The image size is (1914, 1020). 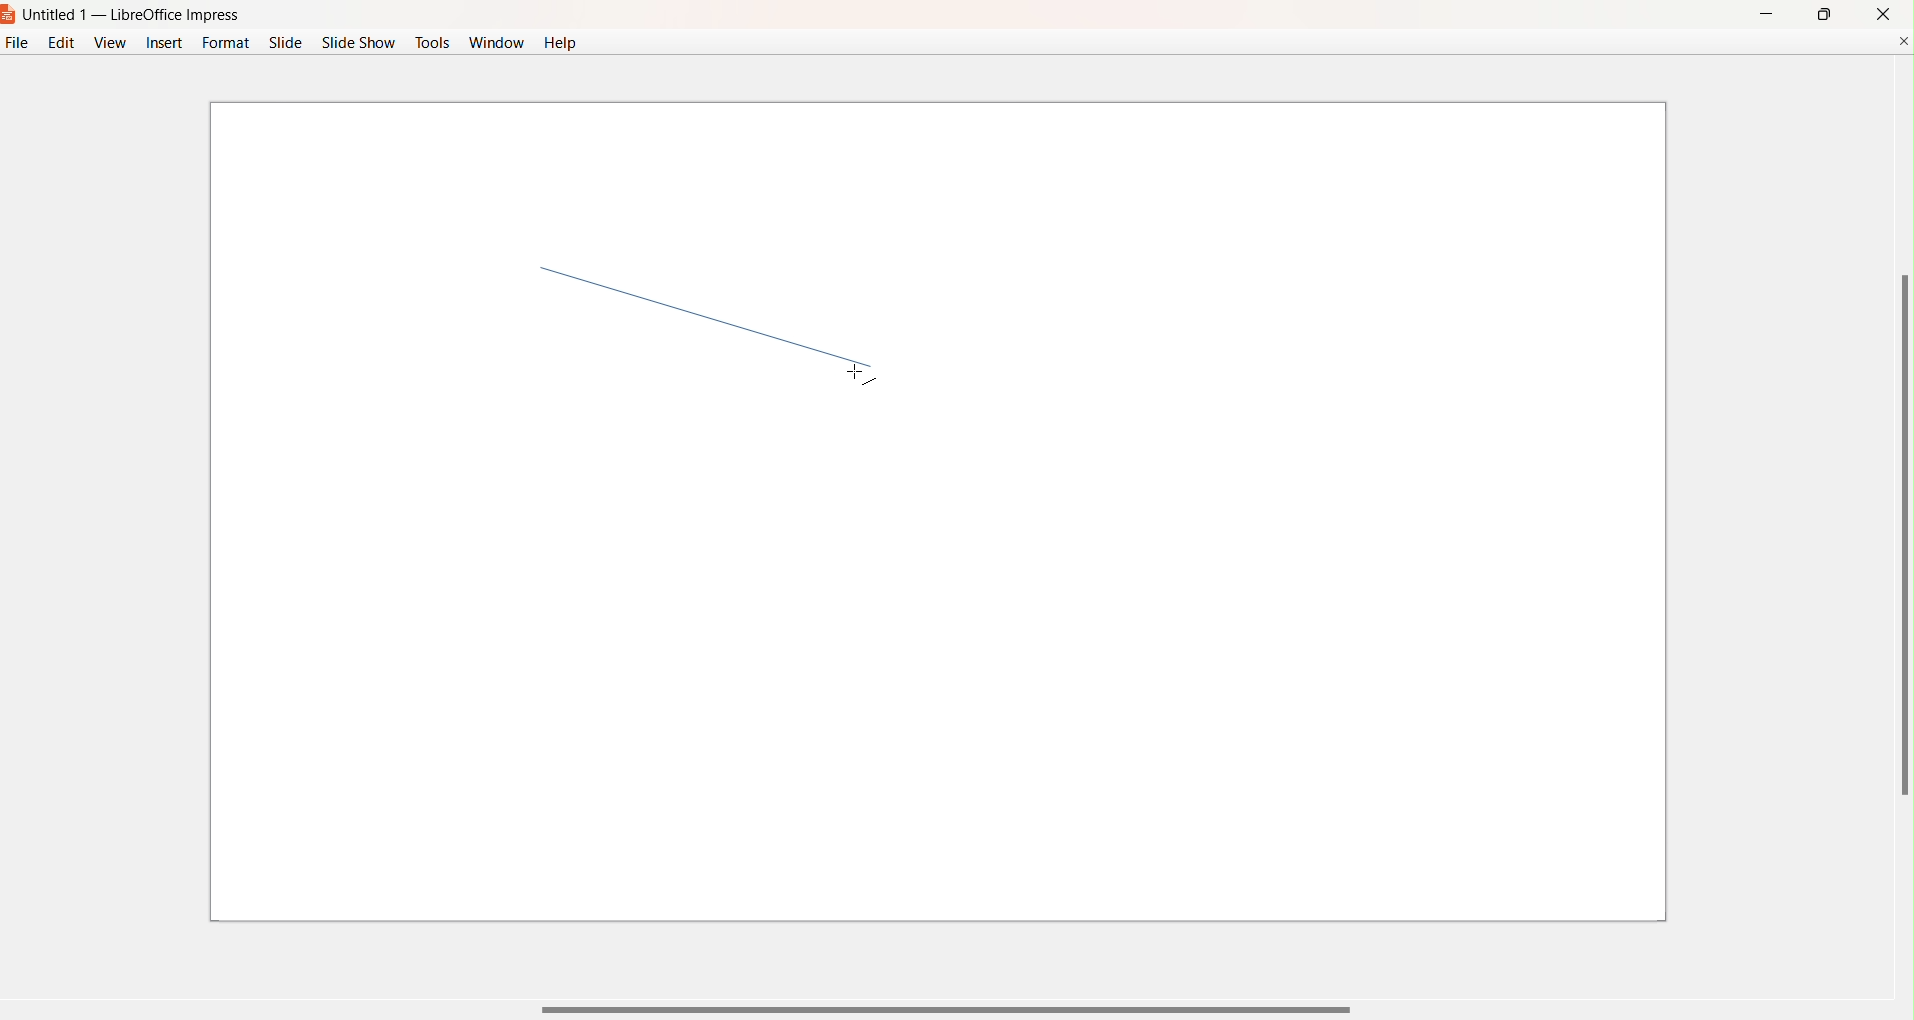 I want to click on Slide Show, so click(x=359, y=43).